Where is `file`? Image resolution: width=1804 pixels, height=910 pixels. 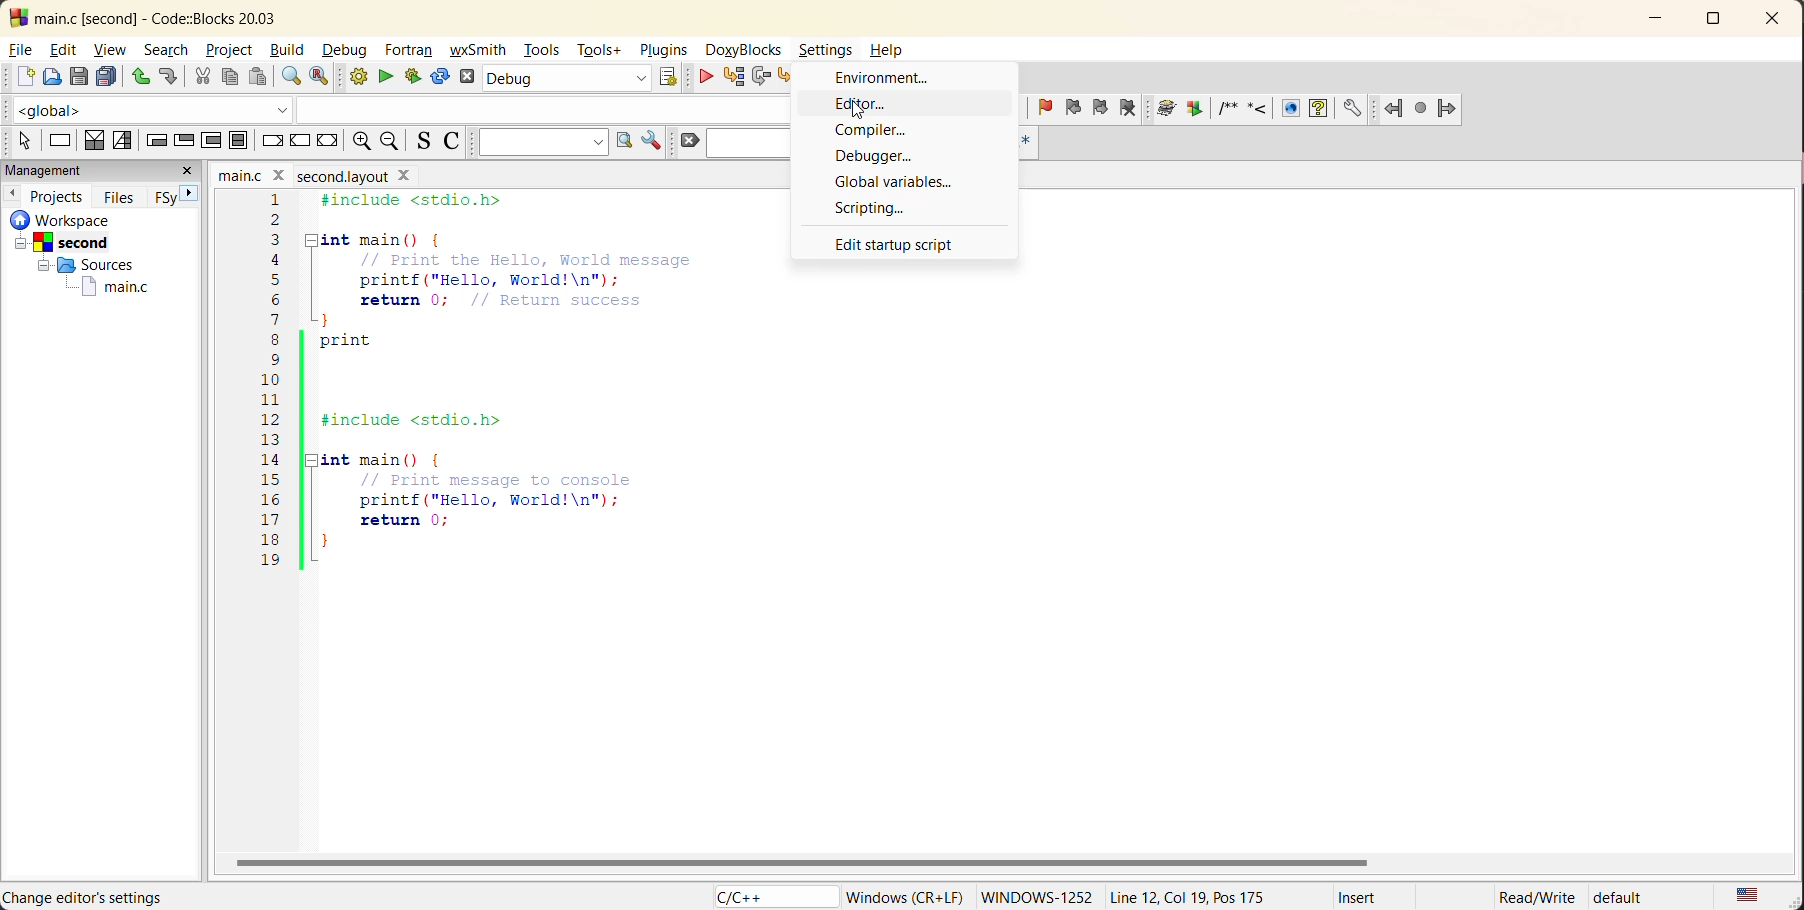 file is located at coordinates (23, 51).